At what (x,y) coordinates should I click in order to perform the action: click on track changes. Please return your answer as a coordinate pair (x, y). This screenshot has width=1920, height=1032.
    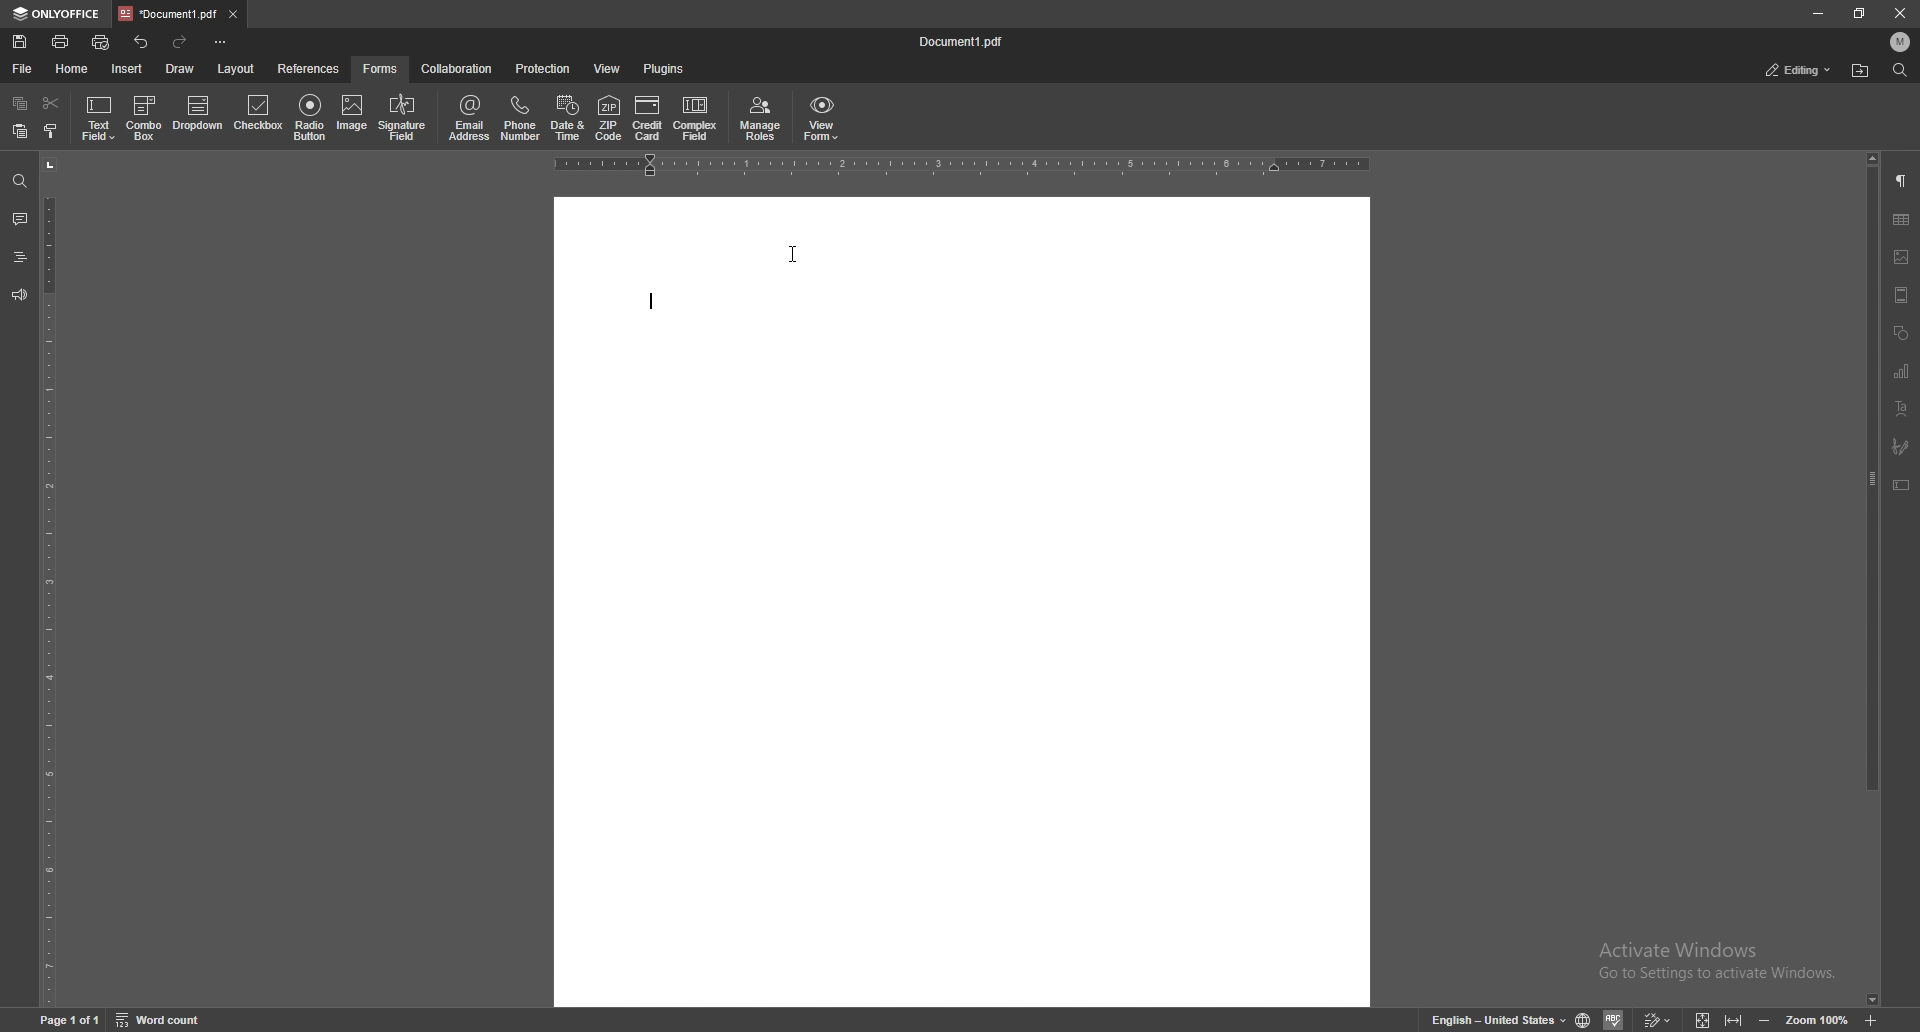
    Looking at the image, I should click on (1658, 1019).